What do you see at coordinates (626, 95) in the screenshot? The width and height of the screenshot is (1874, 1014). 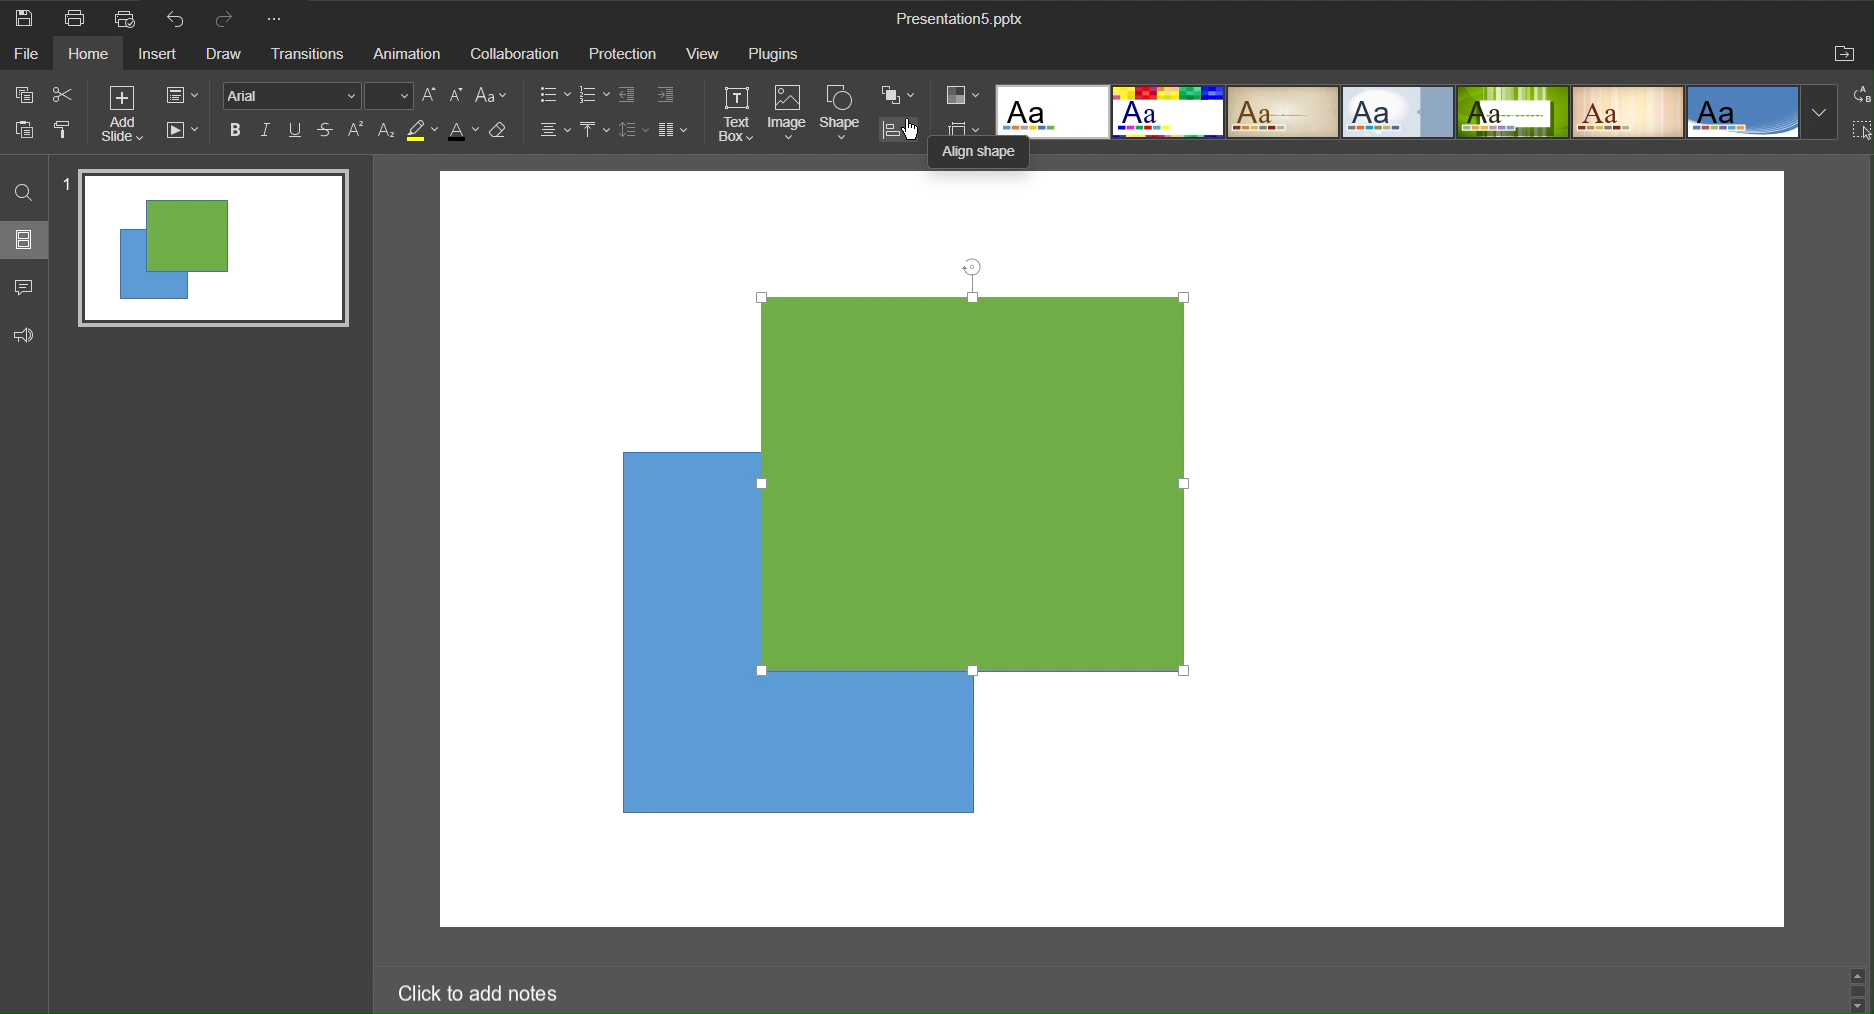 I see `decrease Indent` at bounding box center [626, 95].